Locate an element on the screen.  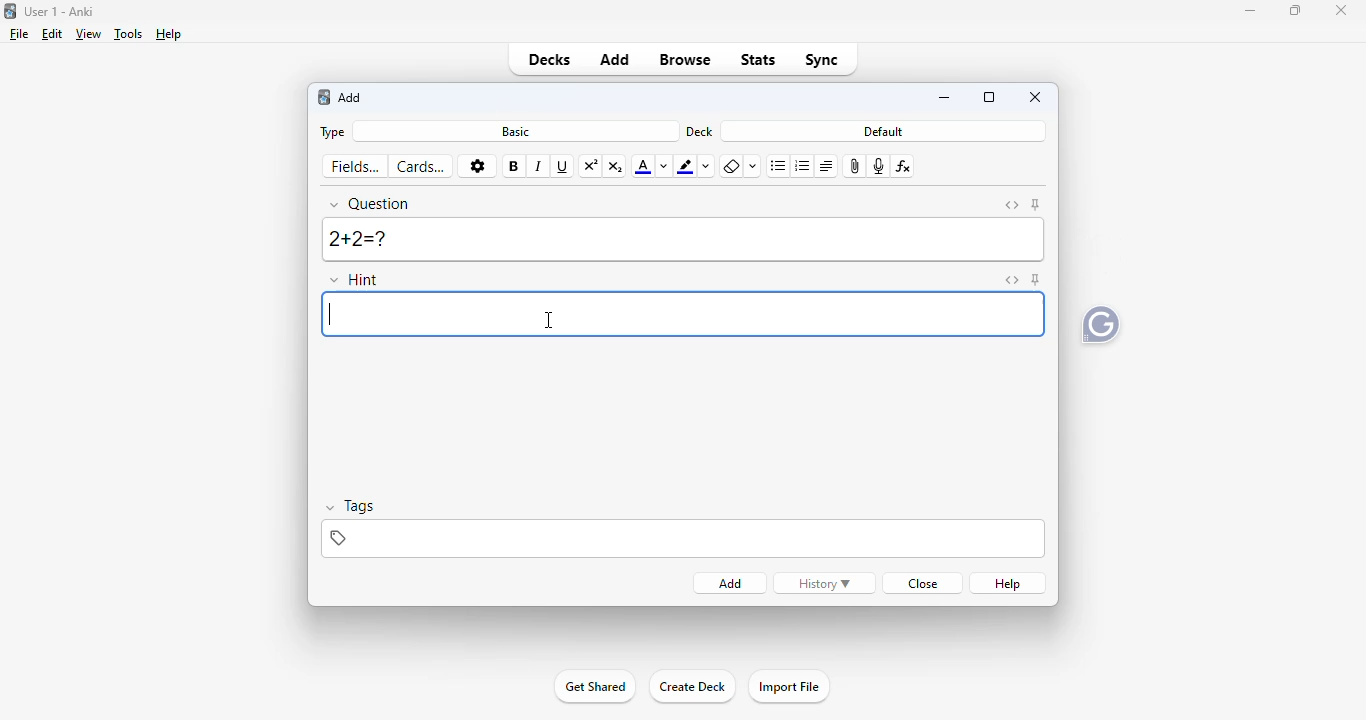
2+2=? is located at coordinates (684, 239).